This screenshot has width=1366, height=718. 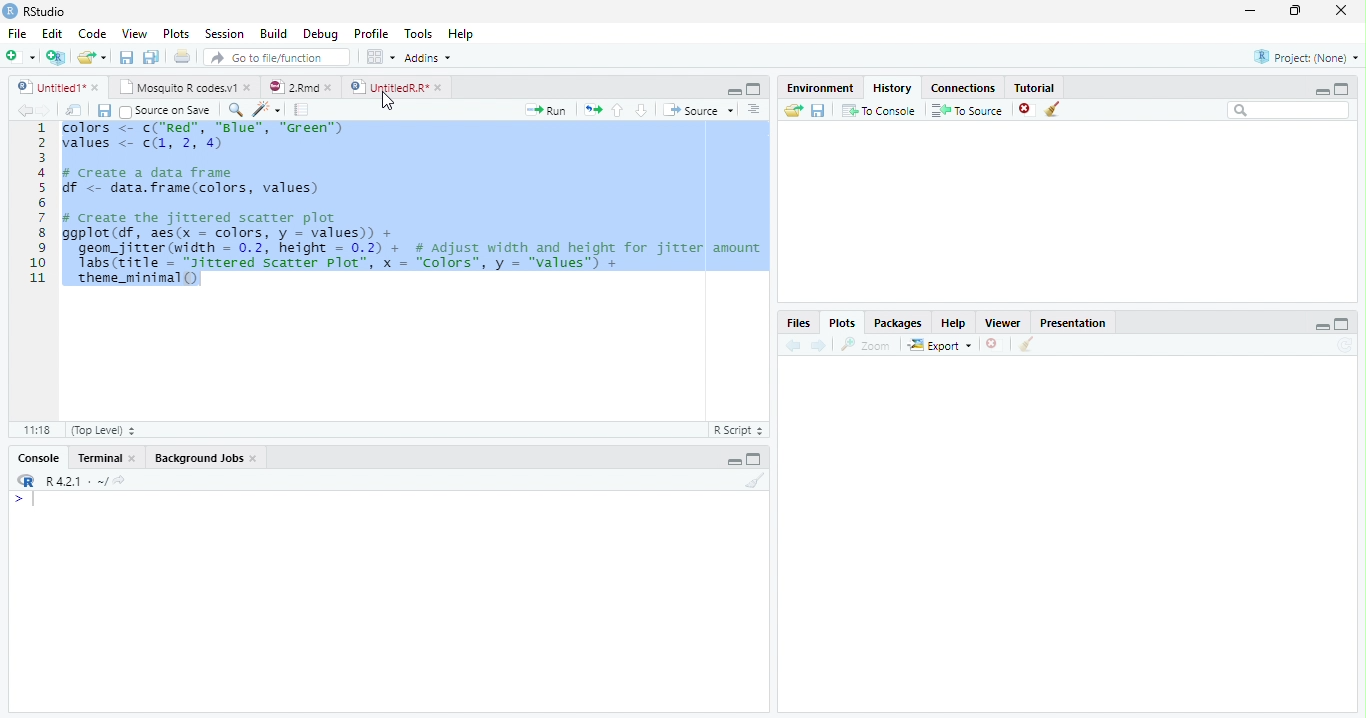 I want to click on close, so click(x=438, y=88).